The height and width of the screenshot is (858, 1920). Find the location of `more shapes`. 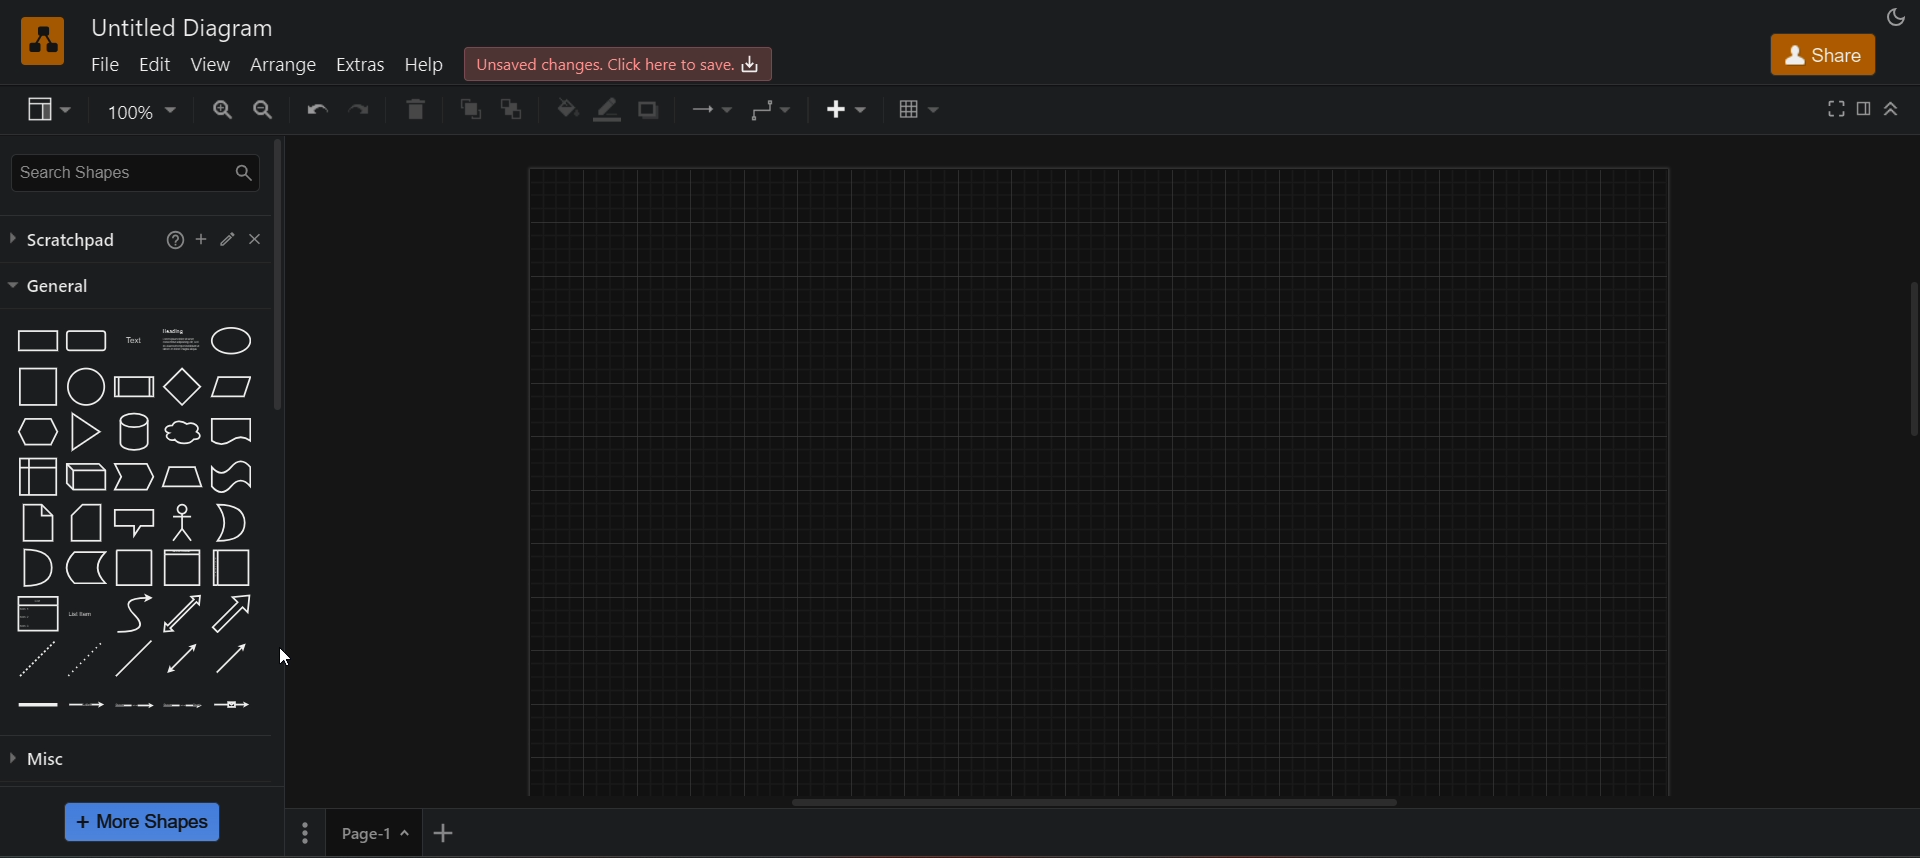

more shapes is located at coordinates (144, 823).